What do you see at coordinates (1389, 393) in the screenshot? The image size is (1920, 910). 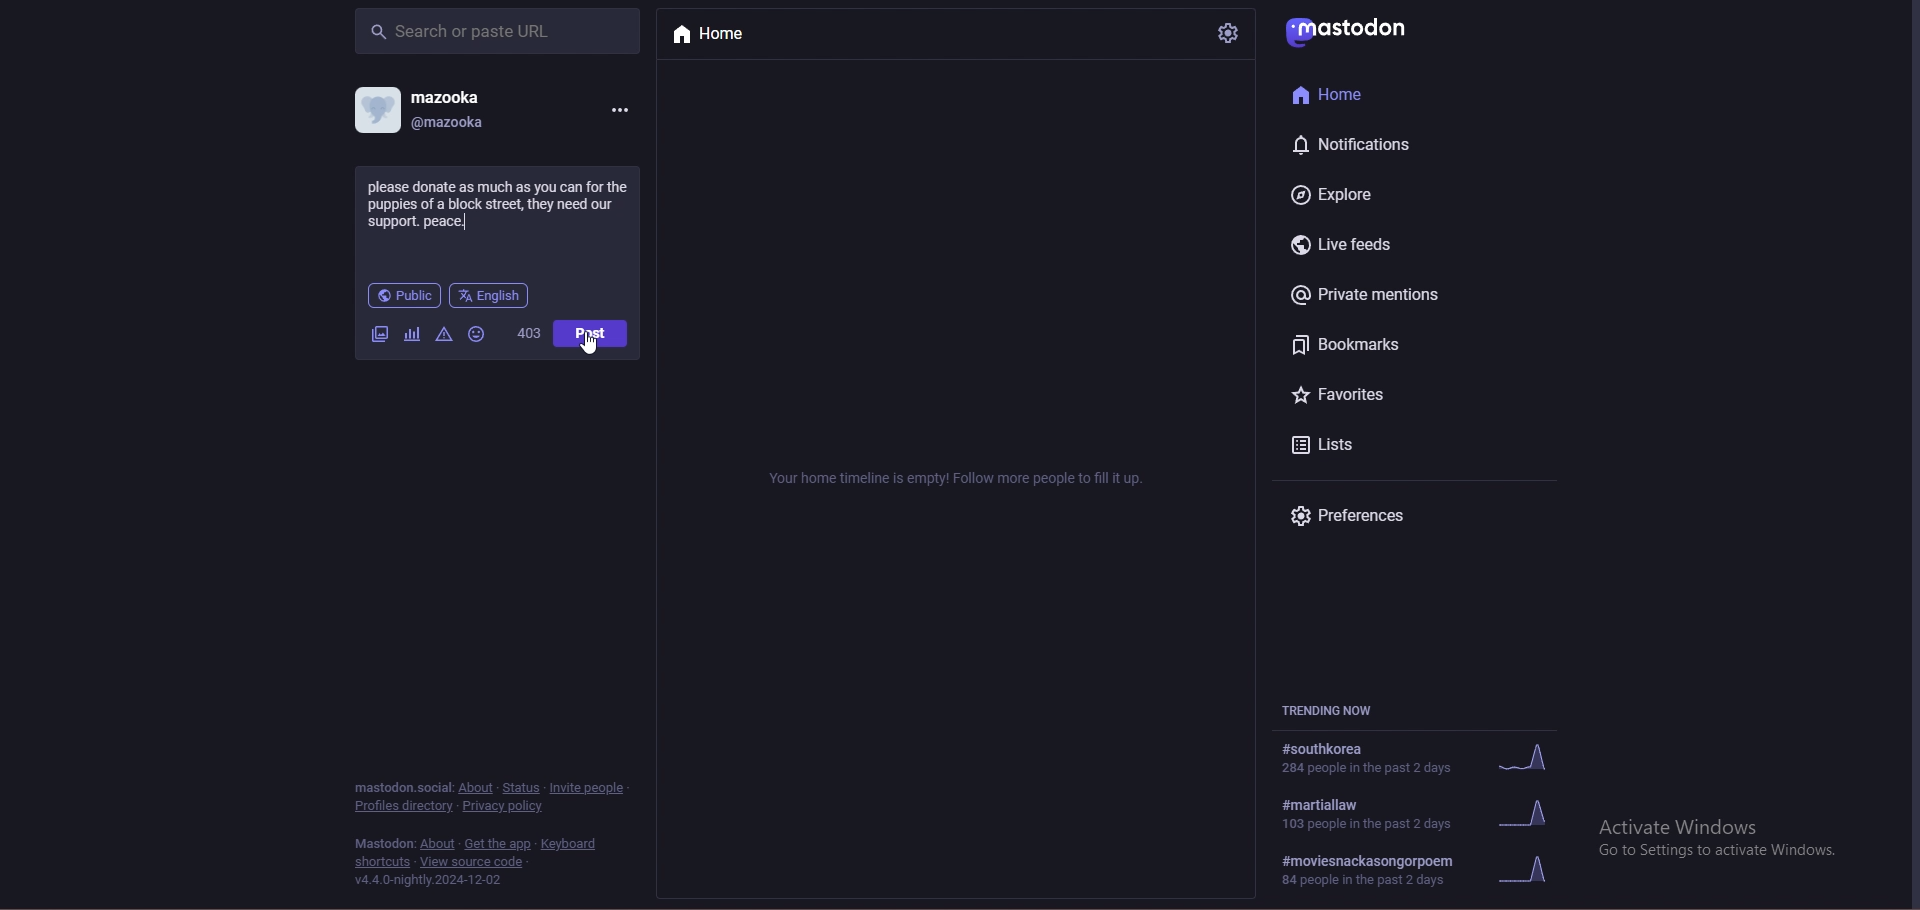 I see `favourites` at bounding box center [1389, 393].